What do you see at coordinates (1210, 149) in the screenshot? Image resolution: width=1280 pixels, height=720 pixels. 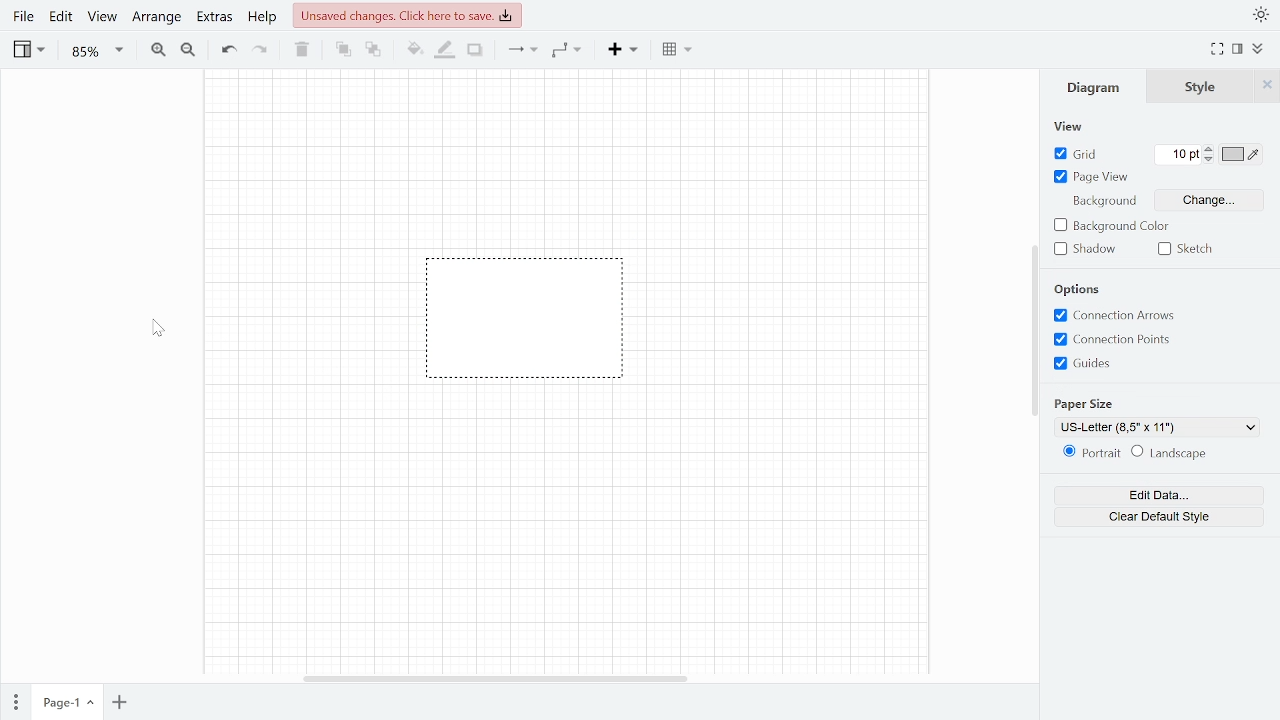 I see `Increase grid count` at bounding box center [1210, 149].